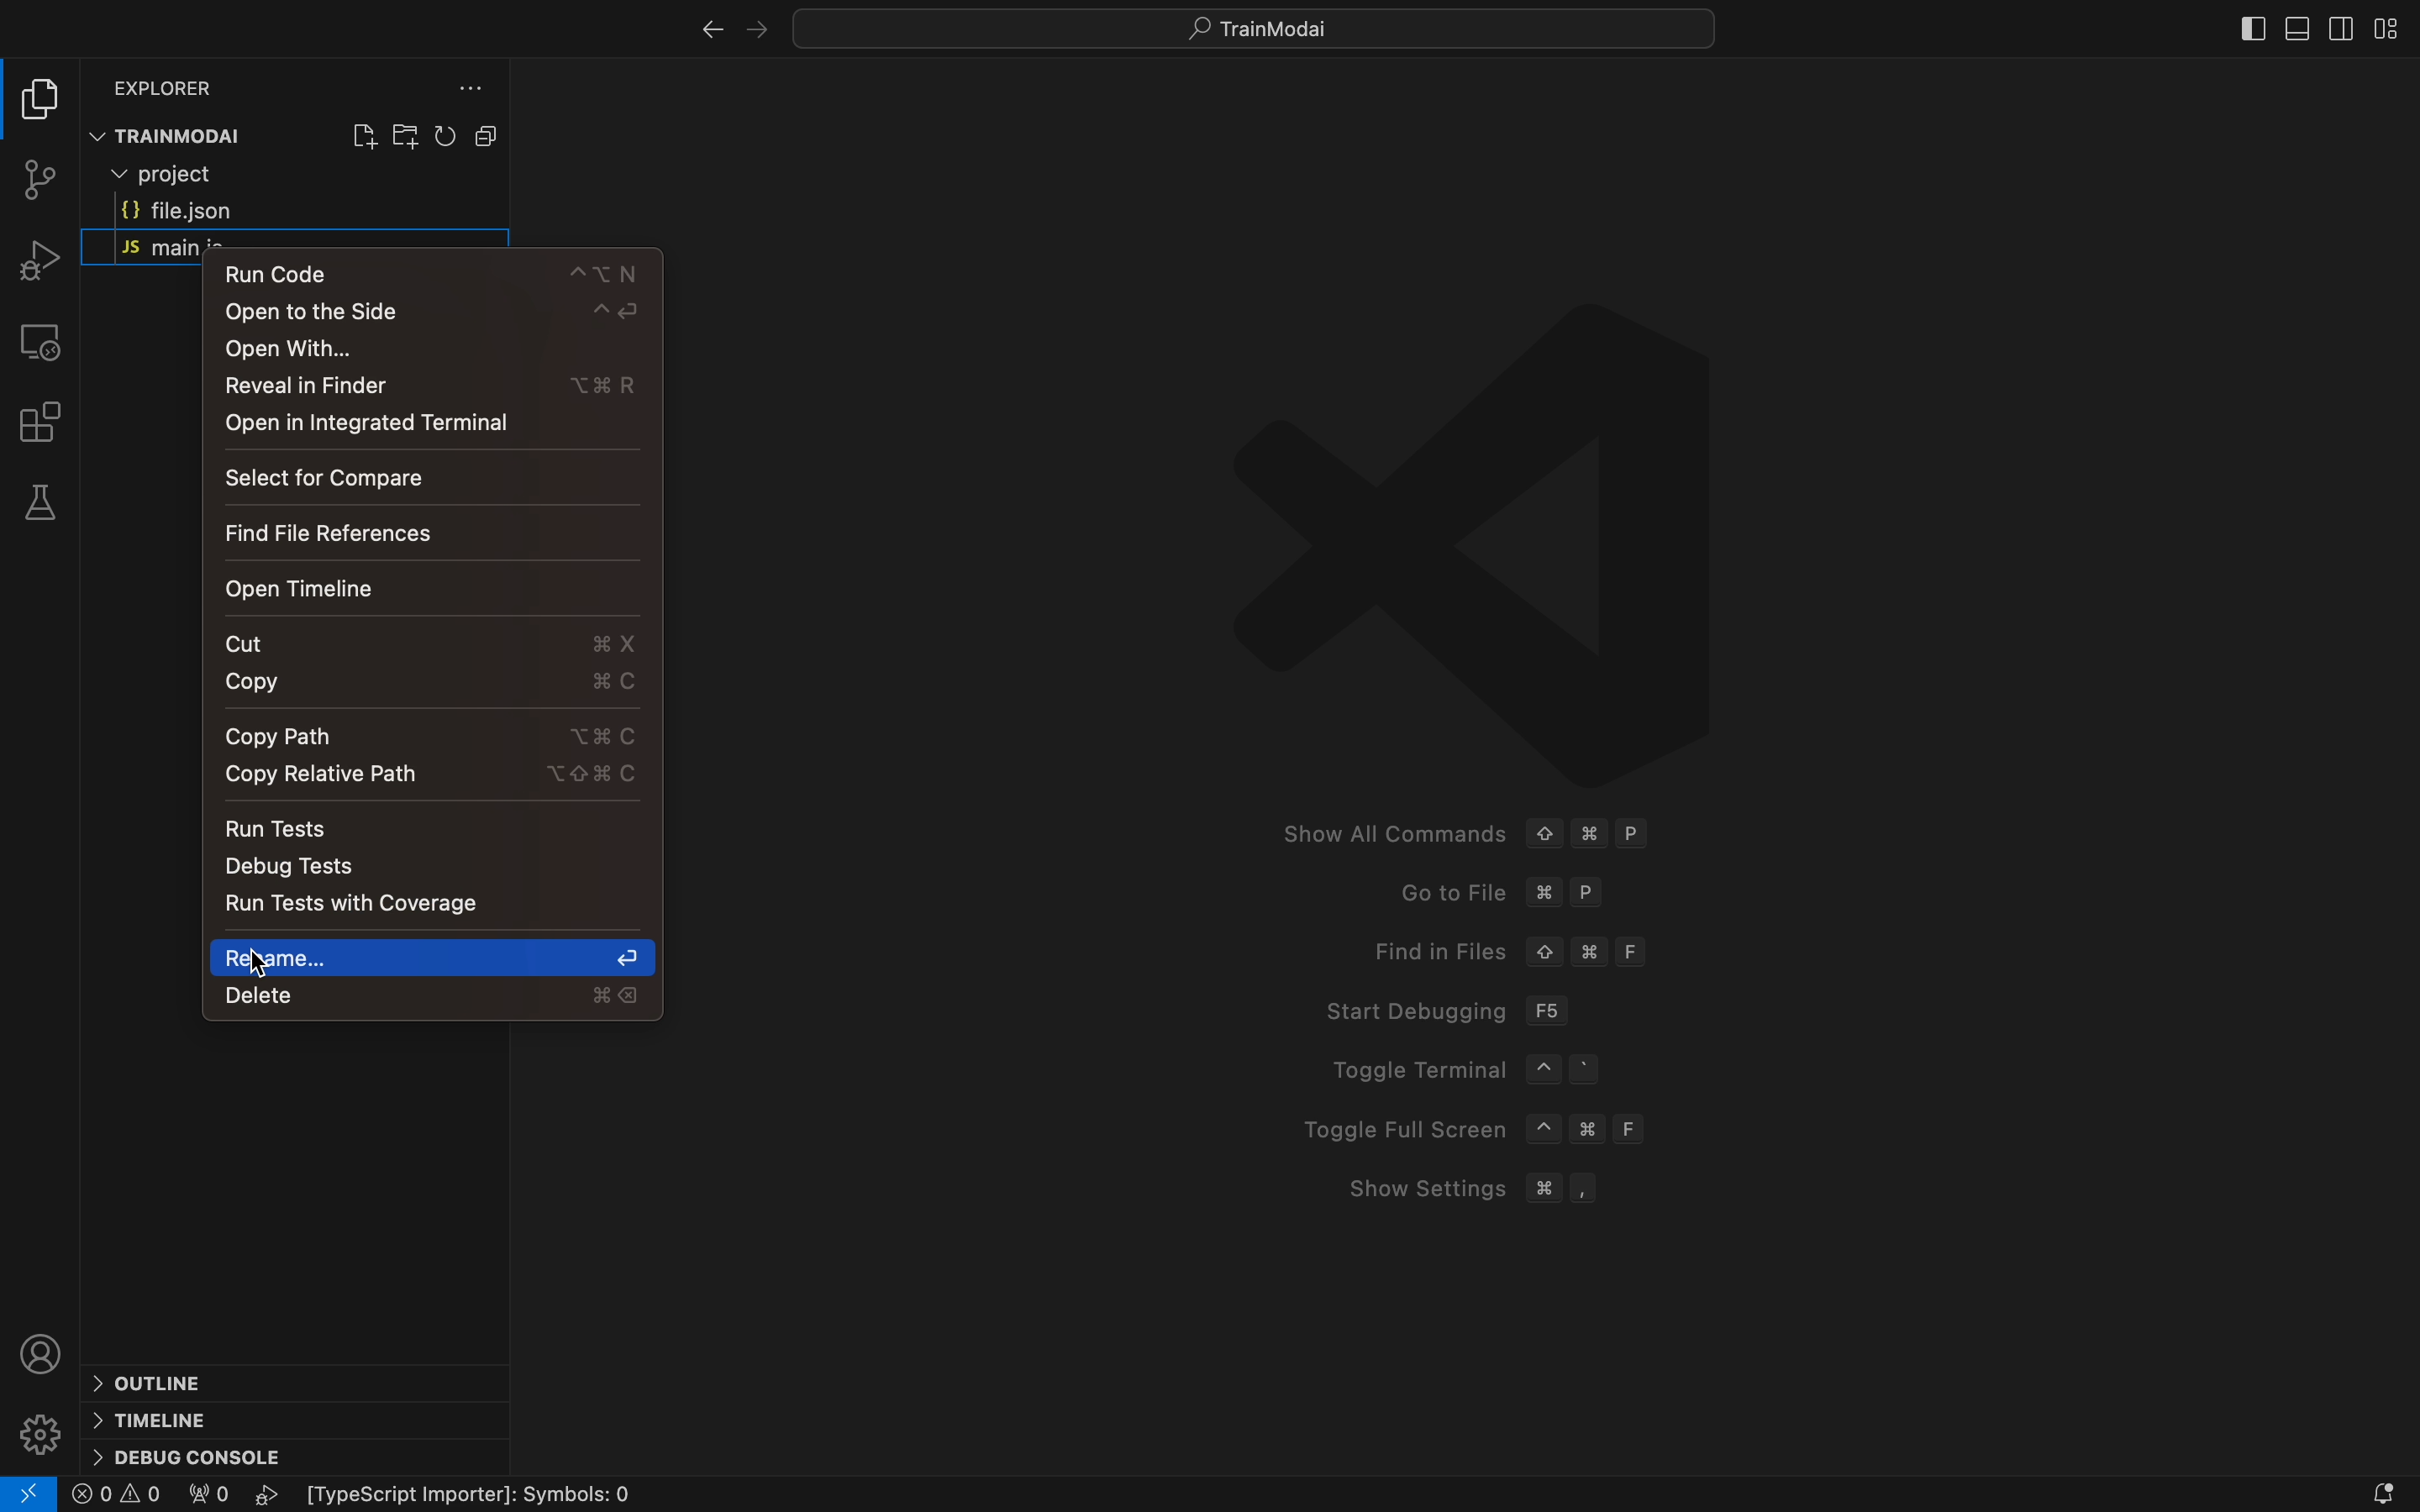 Image resolution: width=2420 pixels, height=1512 pixels. Describe the element at coordinates (433, 383) in the screenshot. I see `reveal in finder` at that location.